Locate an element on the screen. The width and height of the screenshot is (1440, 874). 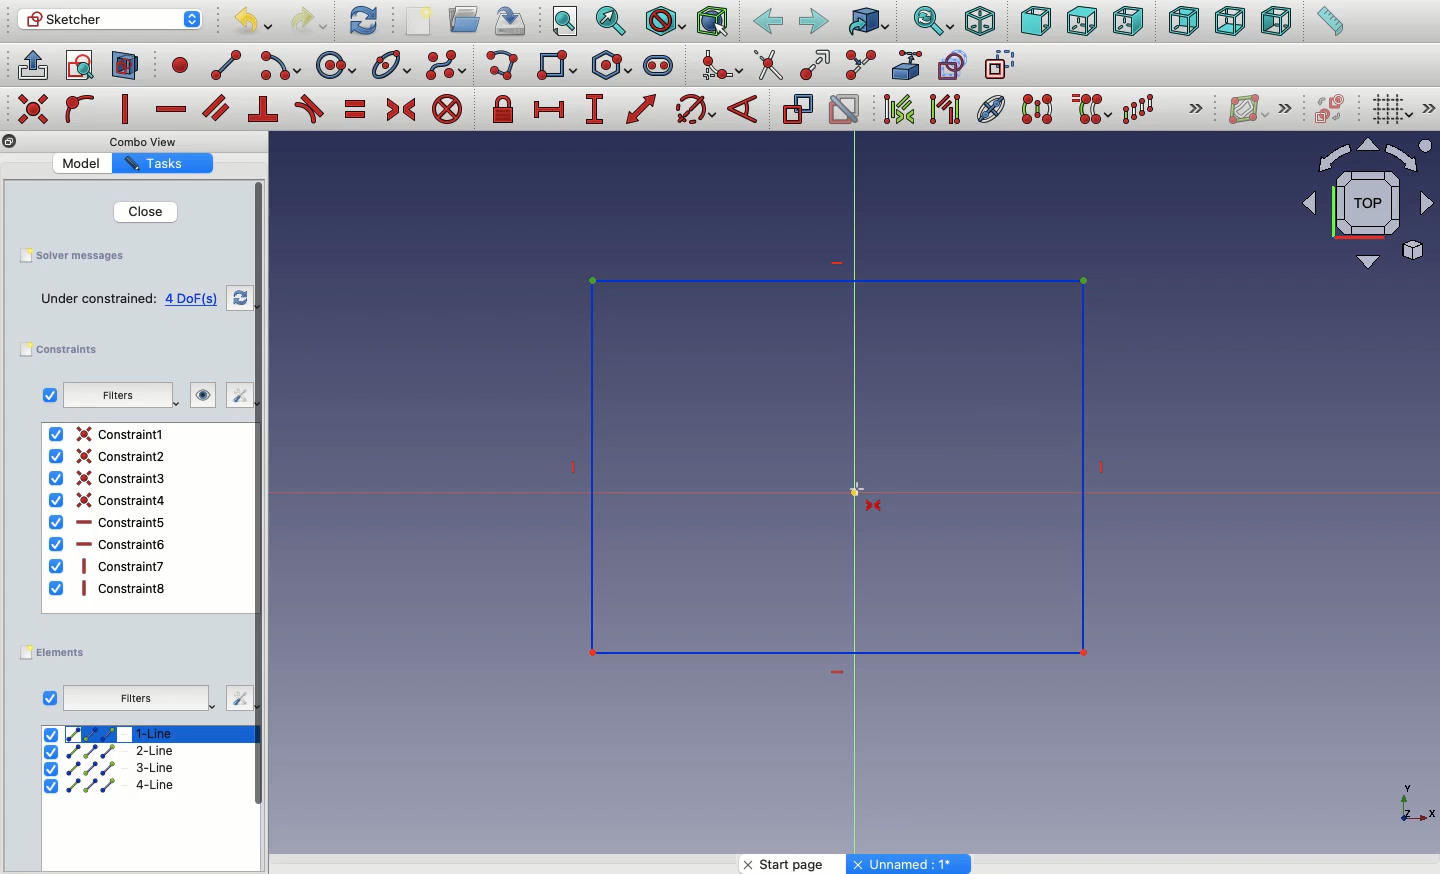
filters is located at coordinates (115, 397).